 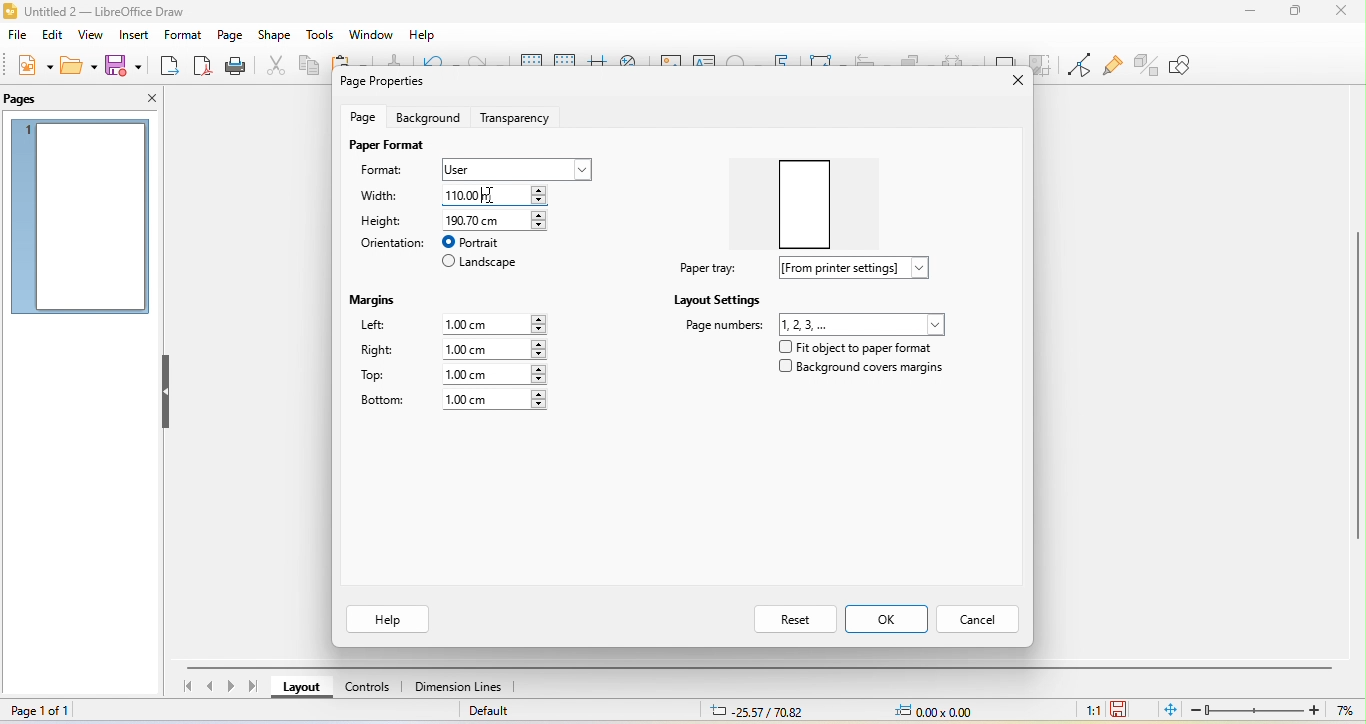 I want to click on default, so click(x=501, y=713).